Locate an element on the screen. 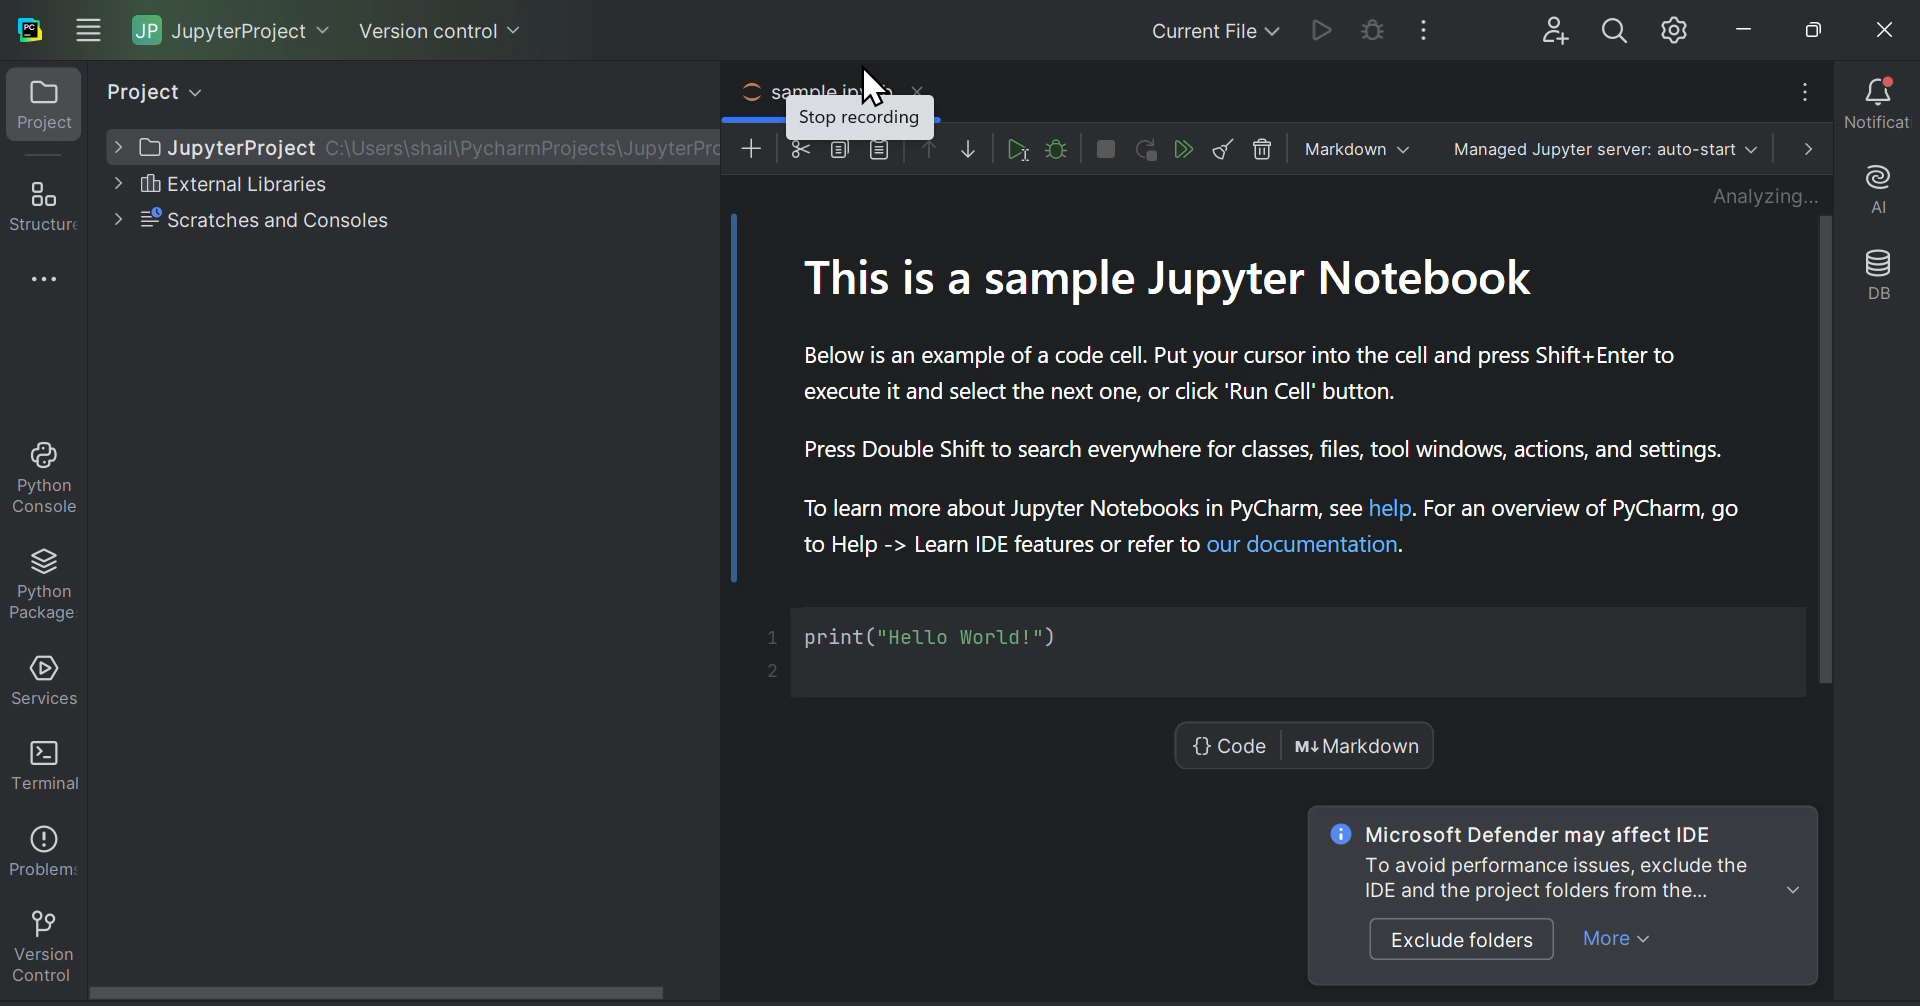 This screenshot has width=1920, height=1006. stop recording is located at coordinates (859, 118).